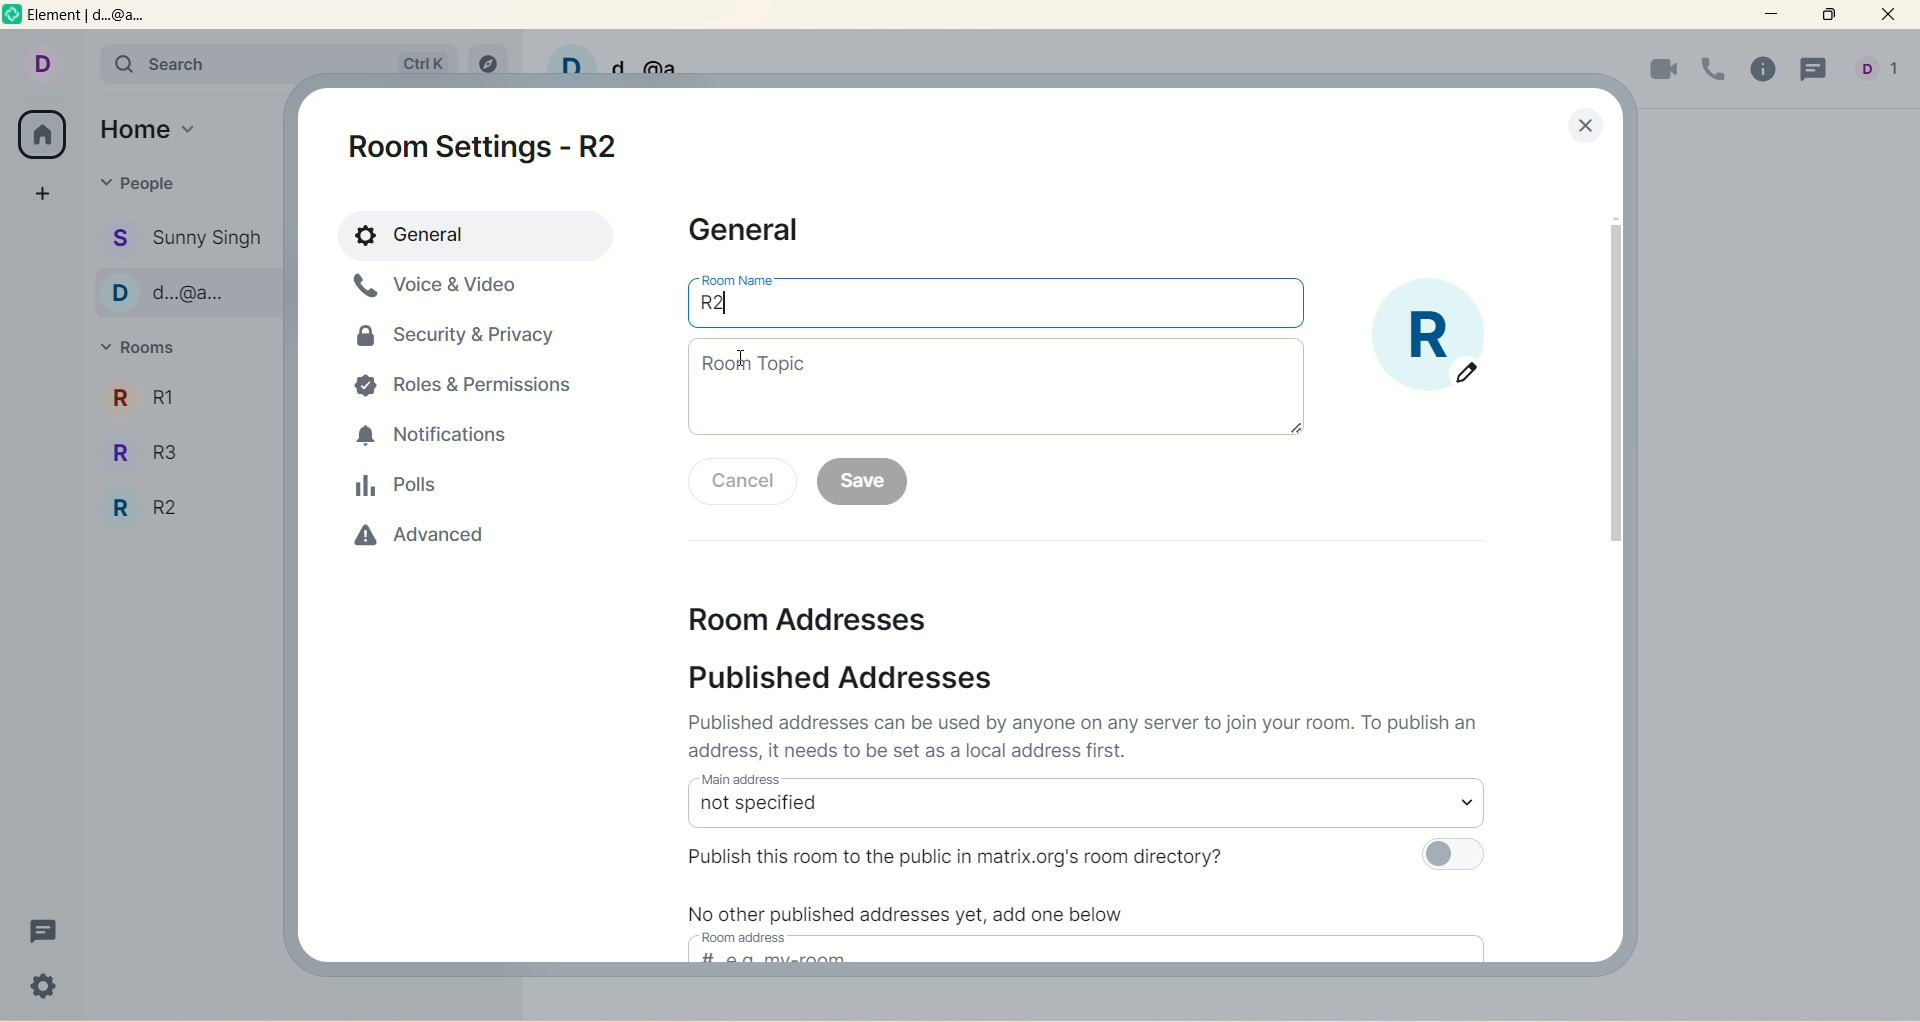 The width and height of the screenshot is (1920, 1022). What do you see at coordinates (1085, 811) in the screenshot?
I see `select main address` at bounding box center [1085, 811].